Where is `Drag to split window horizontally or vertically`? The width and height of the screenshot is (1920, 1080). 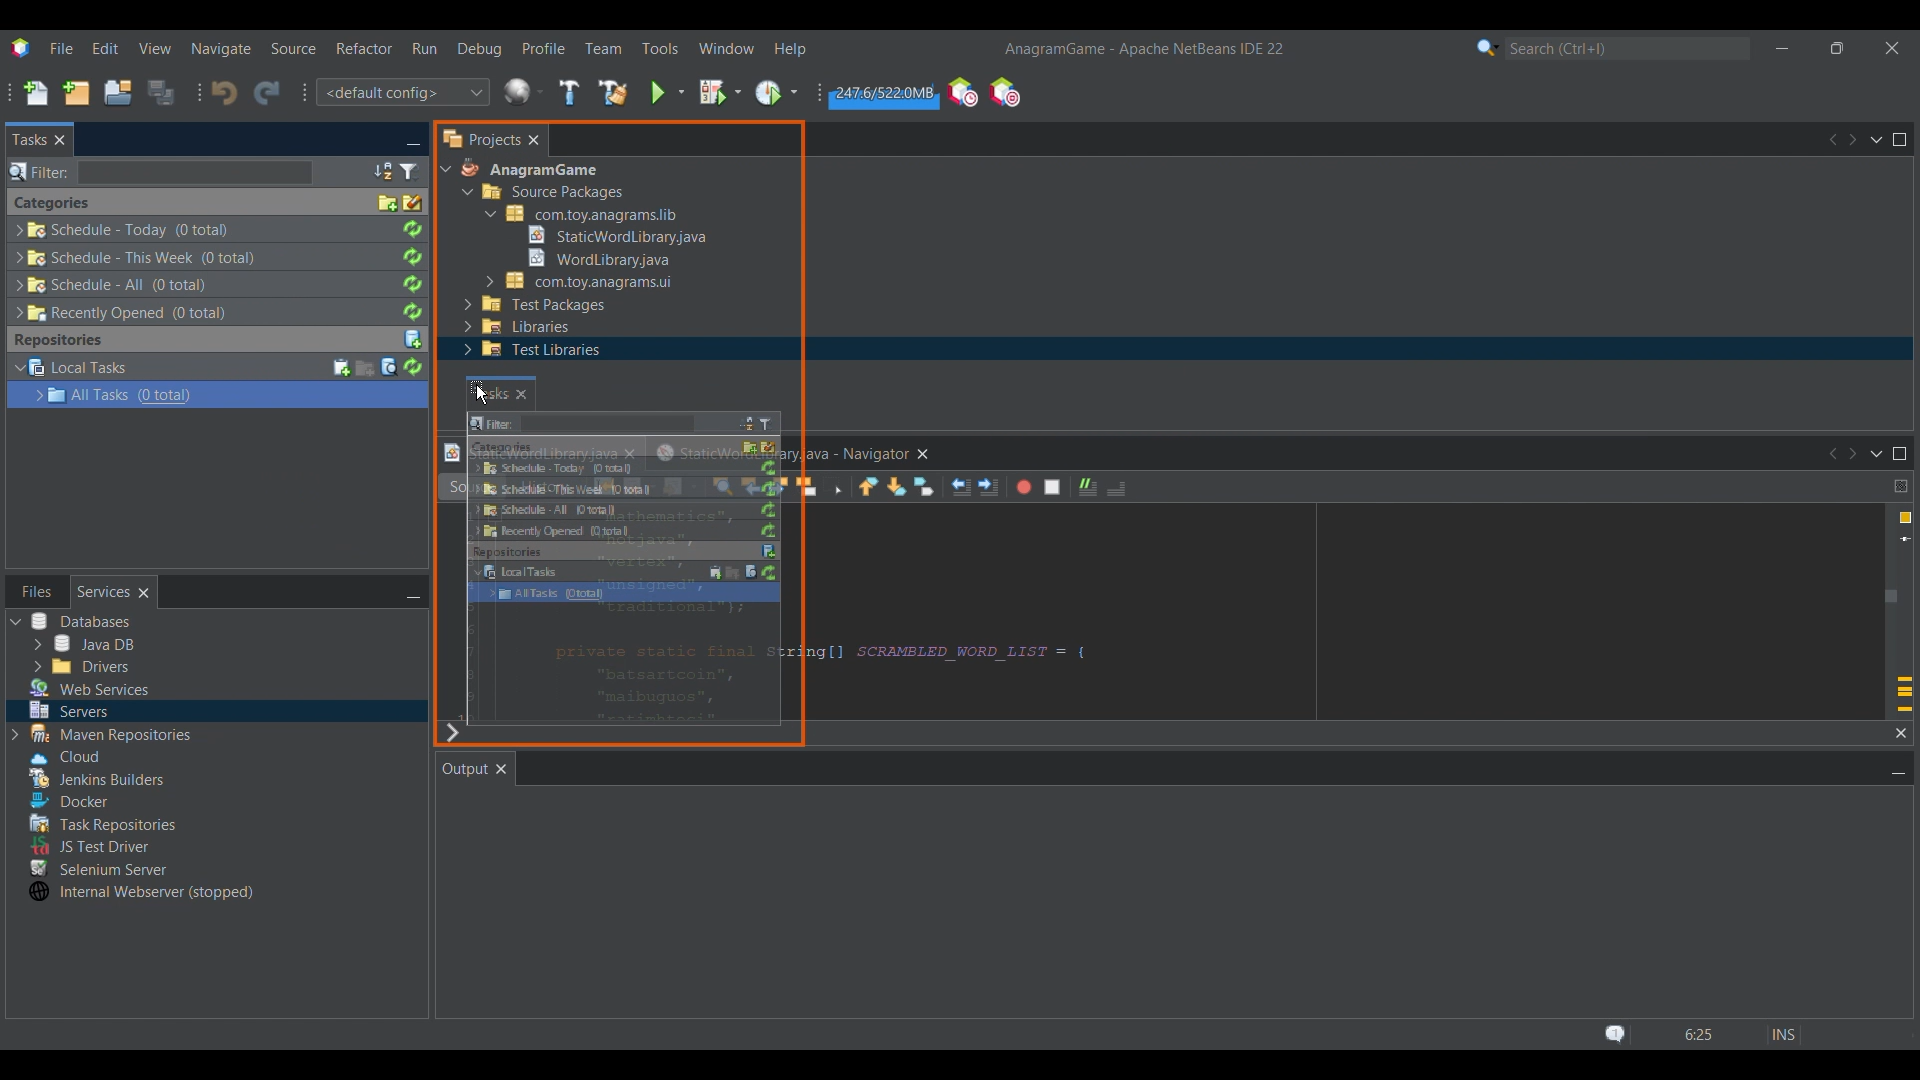 Drag to split window horizontally or vertically is located at coordinates (1901, 486).